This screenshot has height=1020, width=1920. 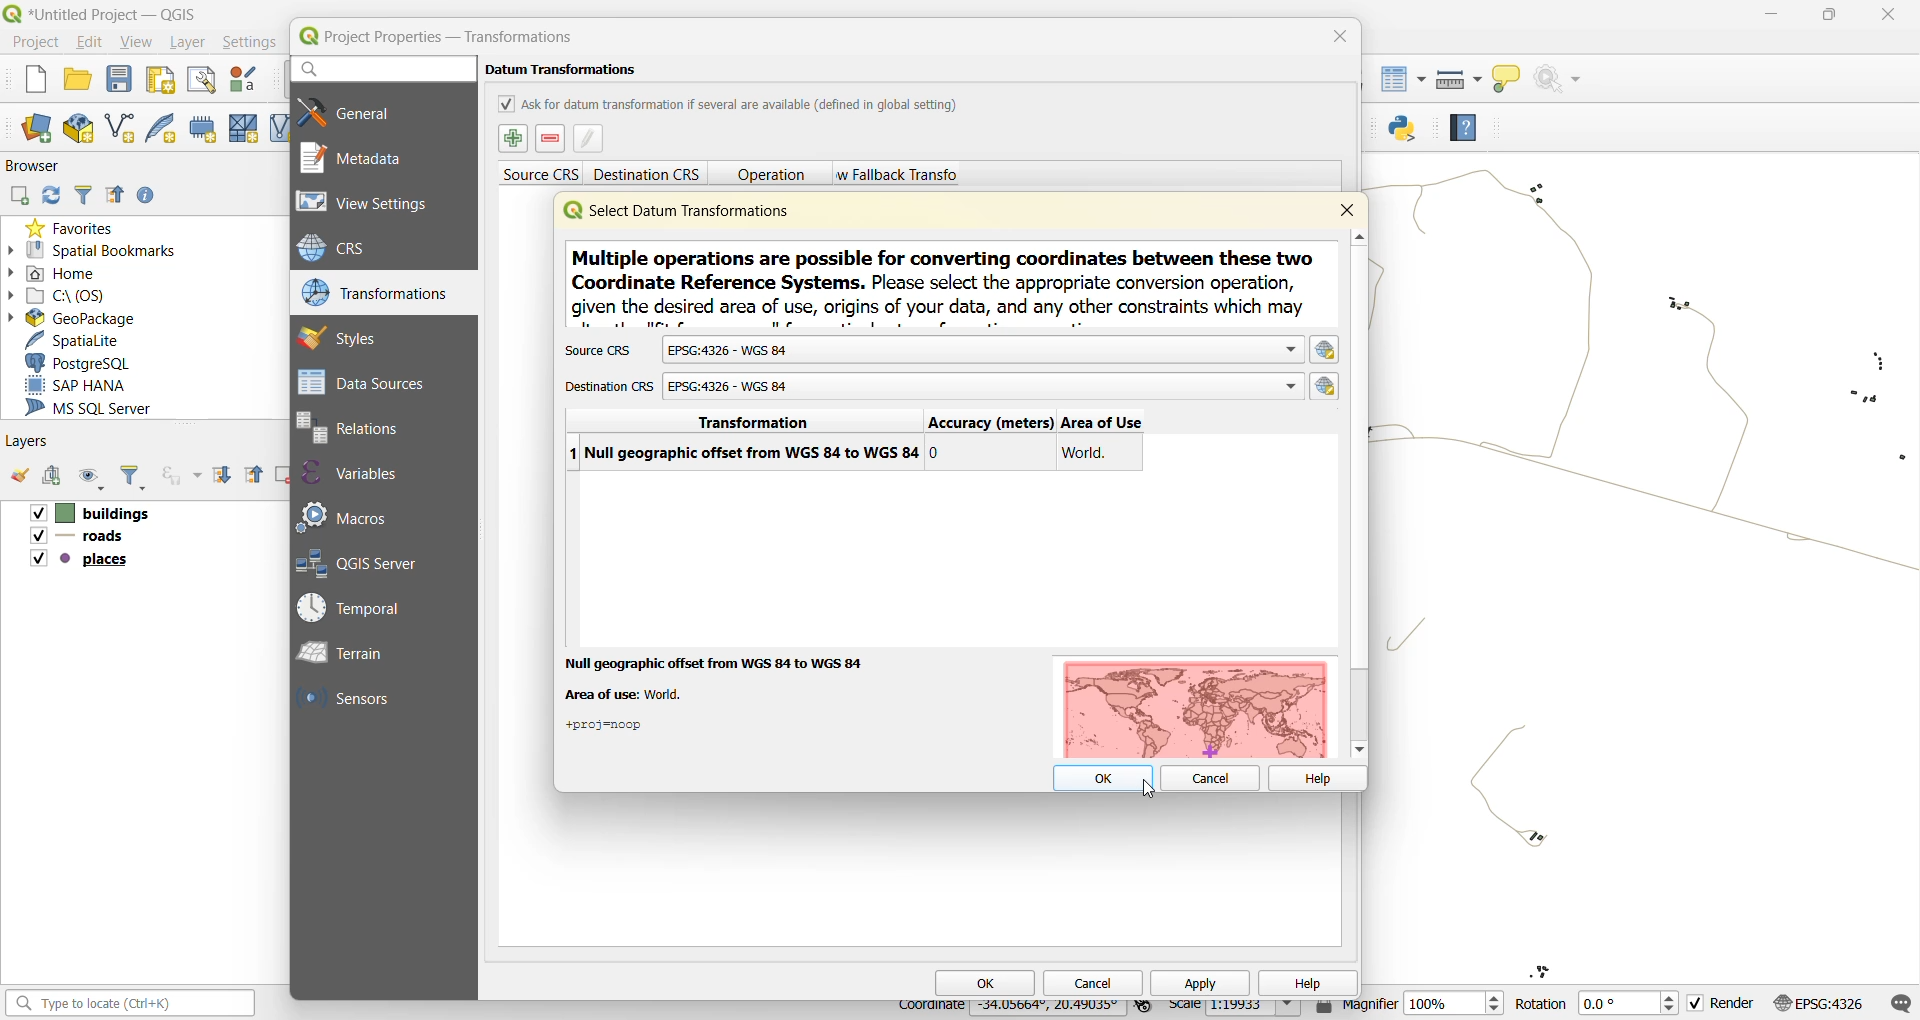 I want to click on layer, so click(x=186, y=43).